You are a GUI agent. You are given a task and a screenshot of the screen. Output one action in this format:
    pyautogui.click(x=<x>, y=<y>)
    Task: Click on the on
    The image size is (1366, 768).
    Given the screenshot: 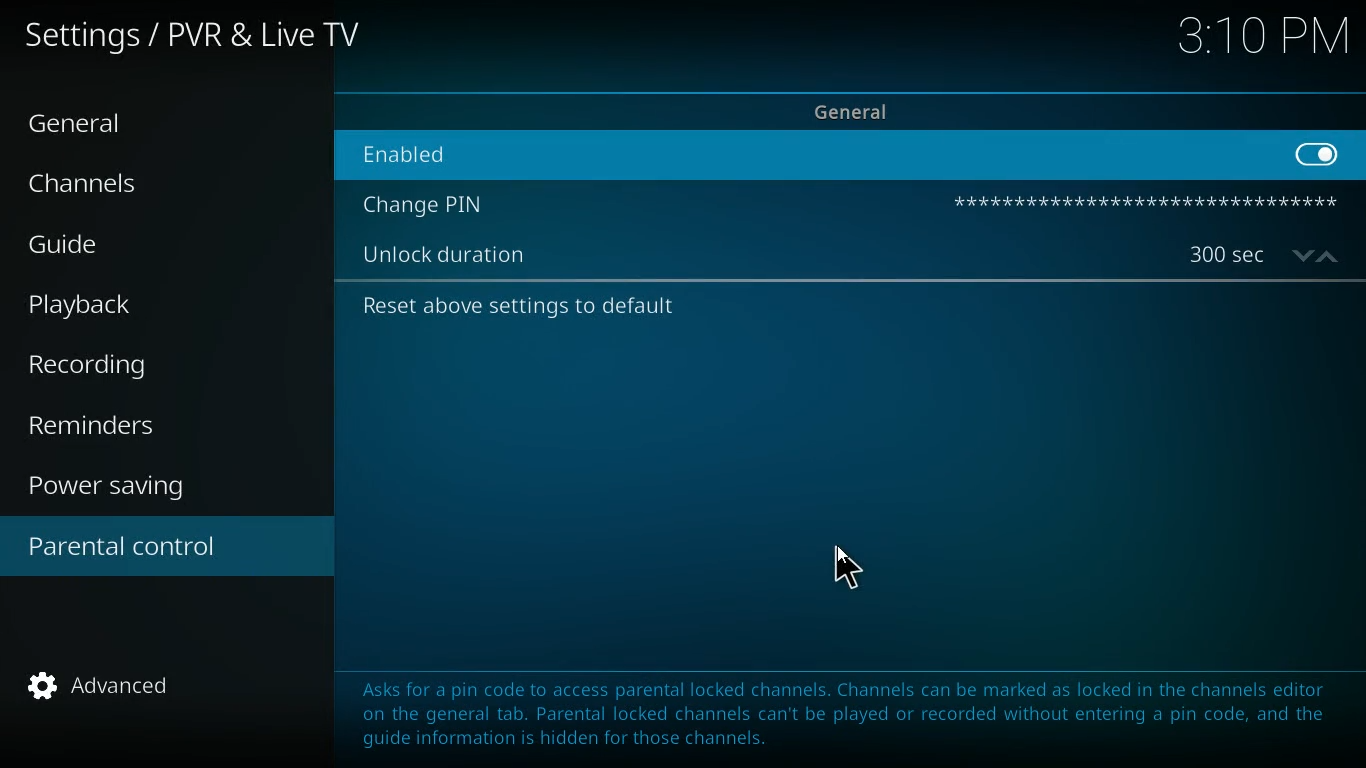 What is the action you would take?
    pyautogui.click(x=1319, y=153)
    